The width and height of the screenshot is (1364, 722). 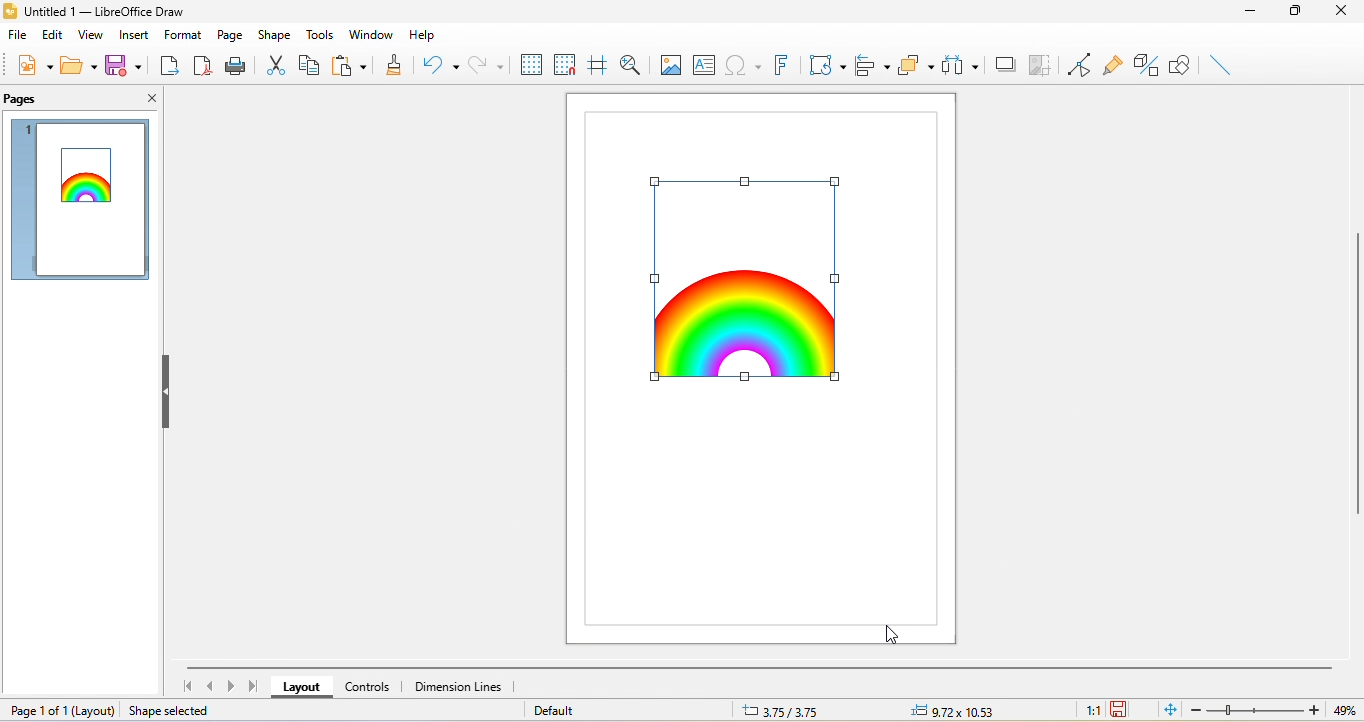 What do you see at coordinates (1342, 16) in the screenshot?
I see `close` at bounding box center [1342, 16].